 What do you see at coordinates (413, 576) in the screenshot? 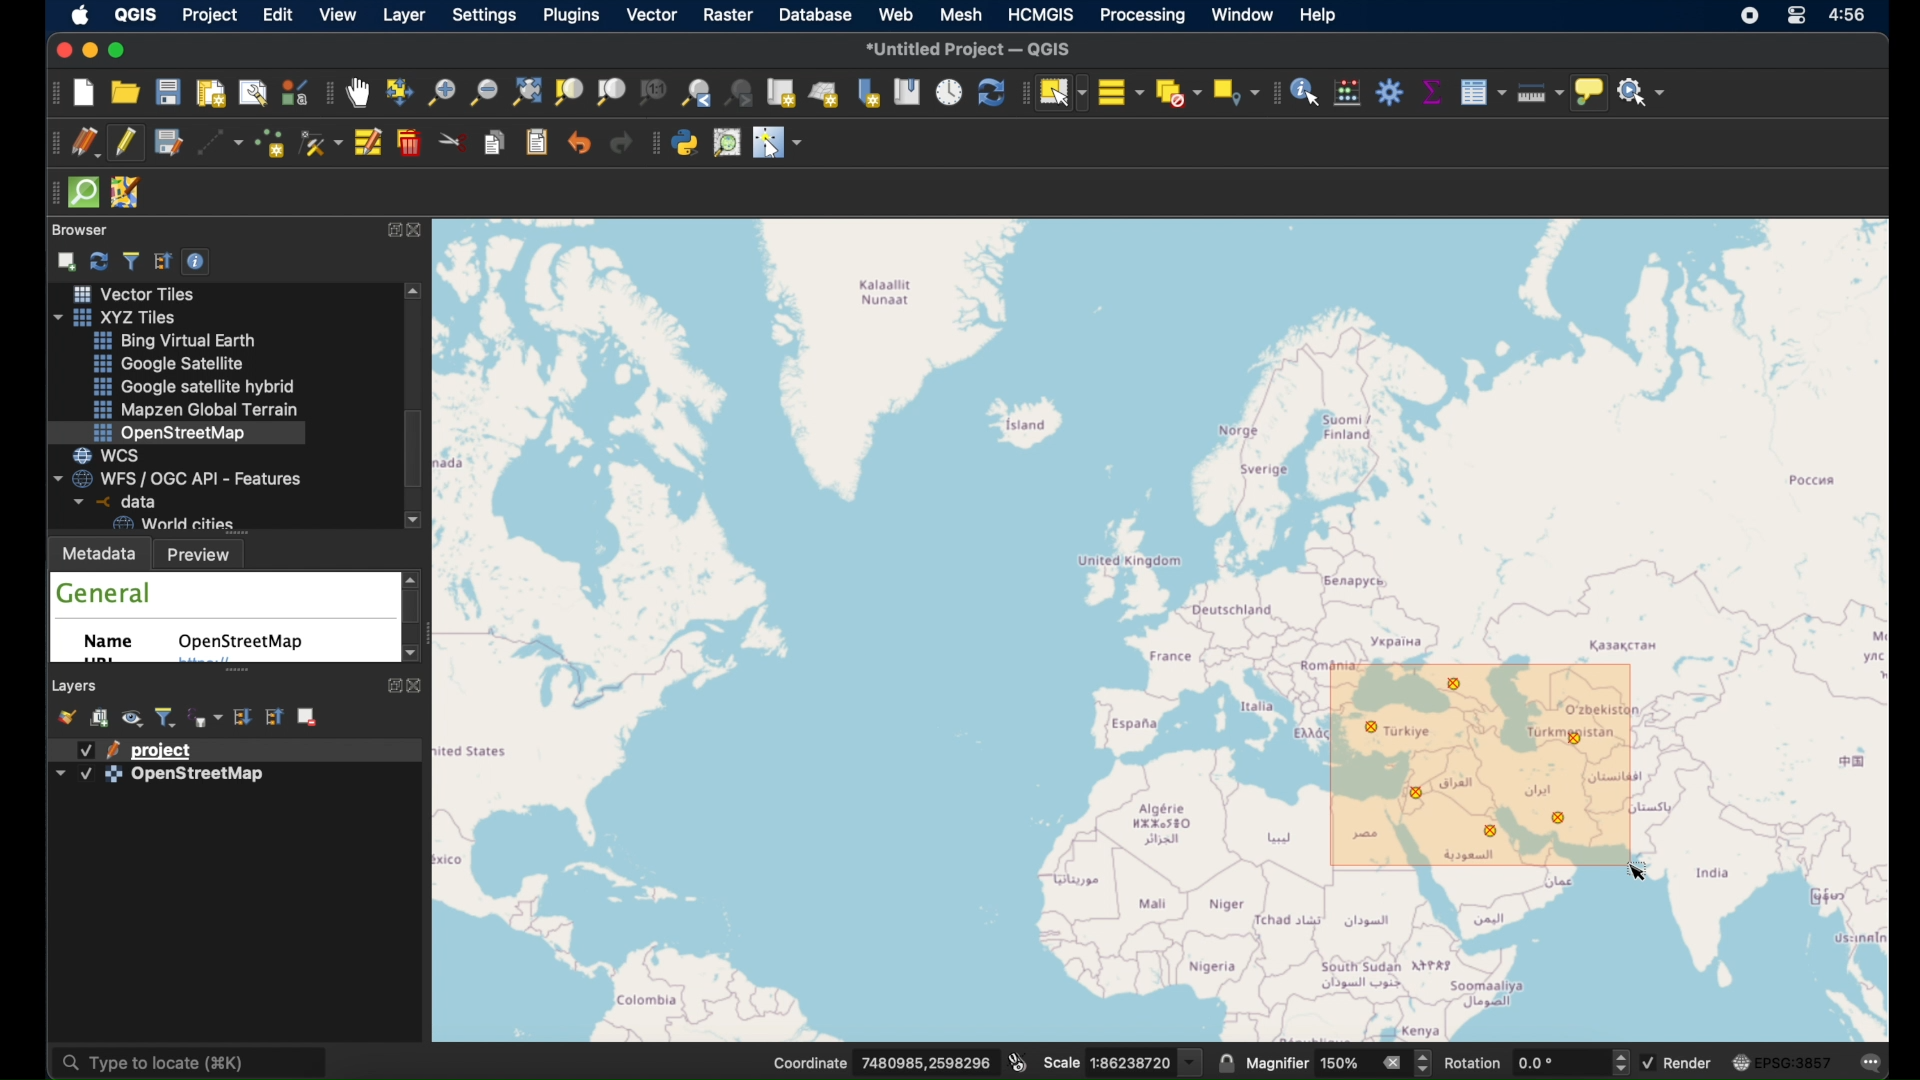
I see `scroll up arrow` at bounding box center [413, 576].